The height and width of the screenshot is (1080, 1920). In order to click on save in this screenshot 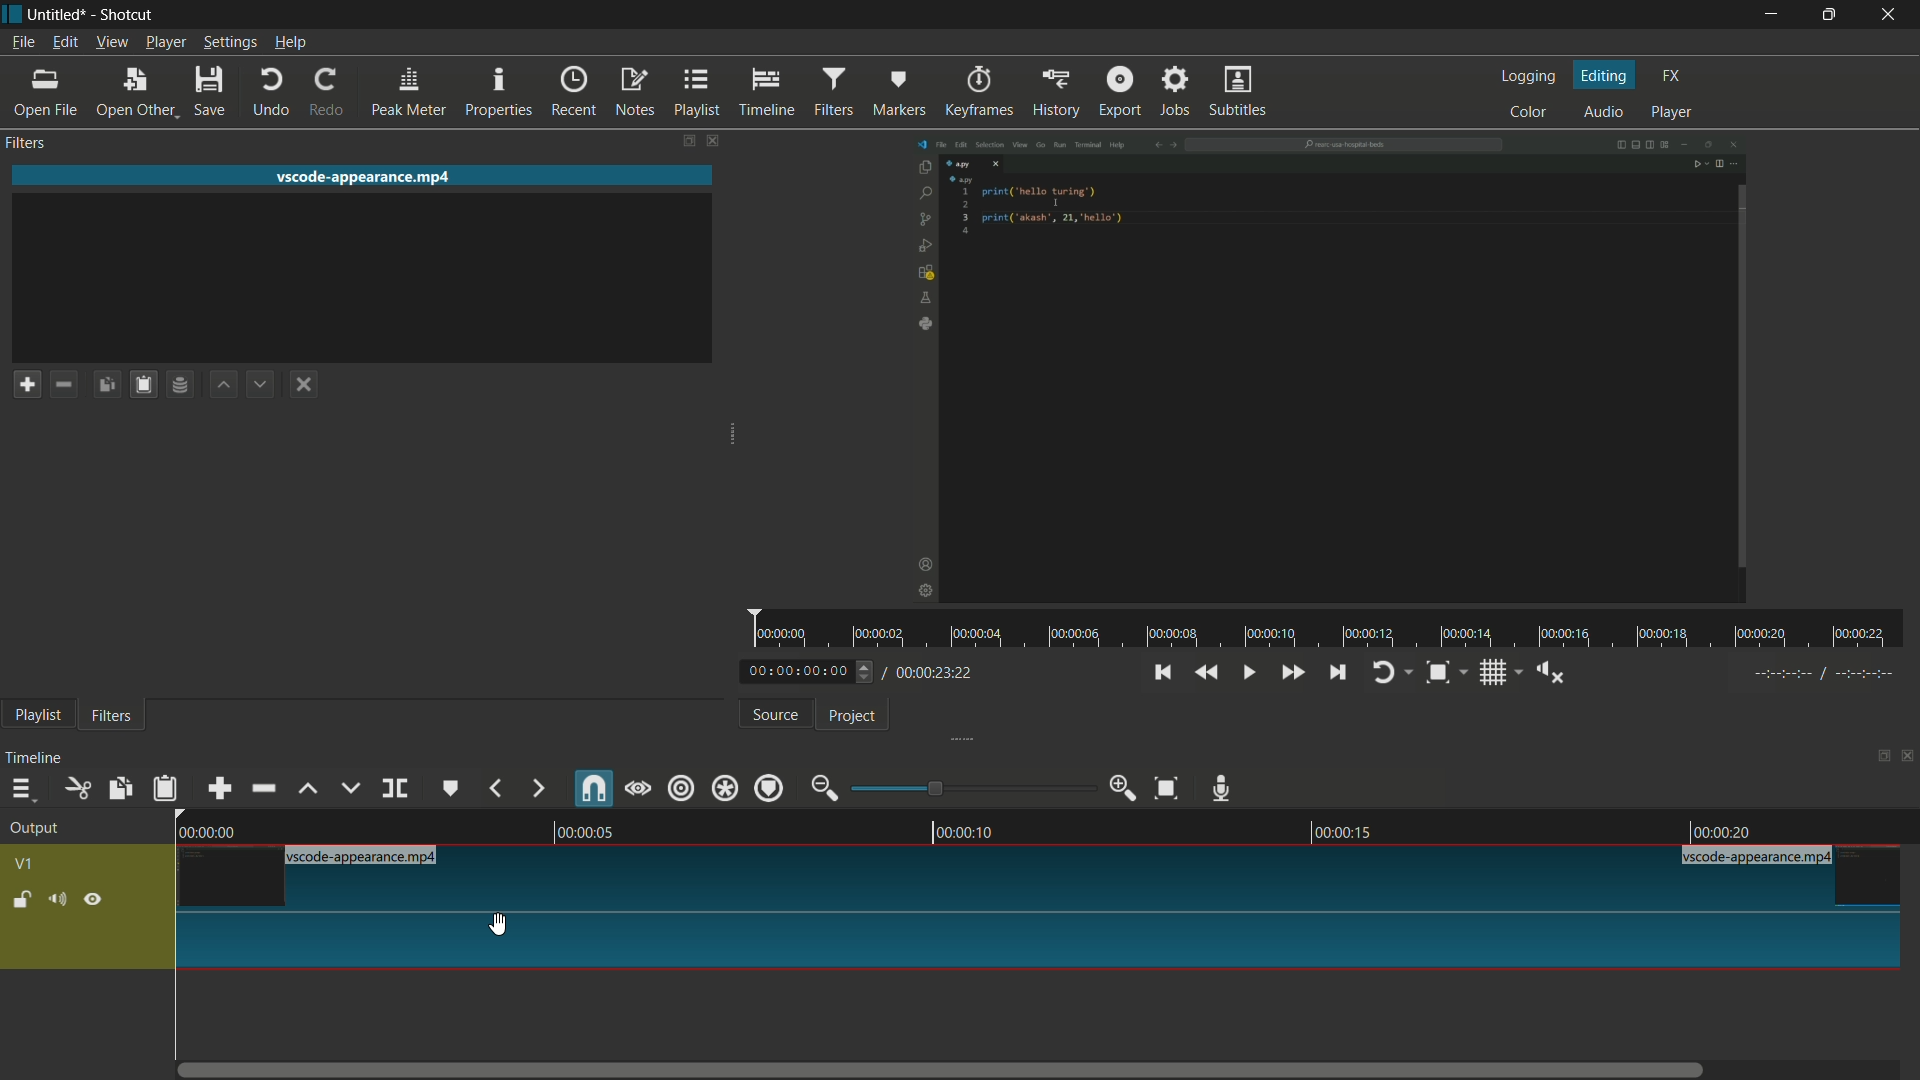, I will do `click(211, 91)`.